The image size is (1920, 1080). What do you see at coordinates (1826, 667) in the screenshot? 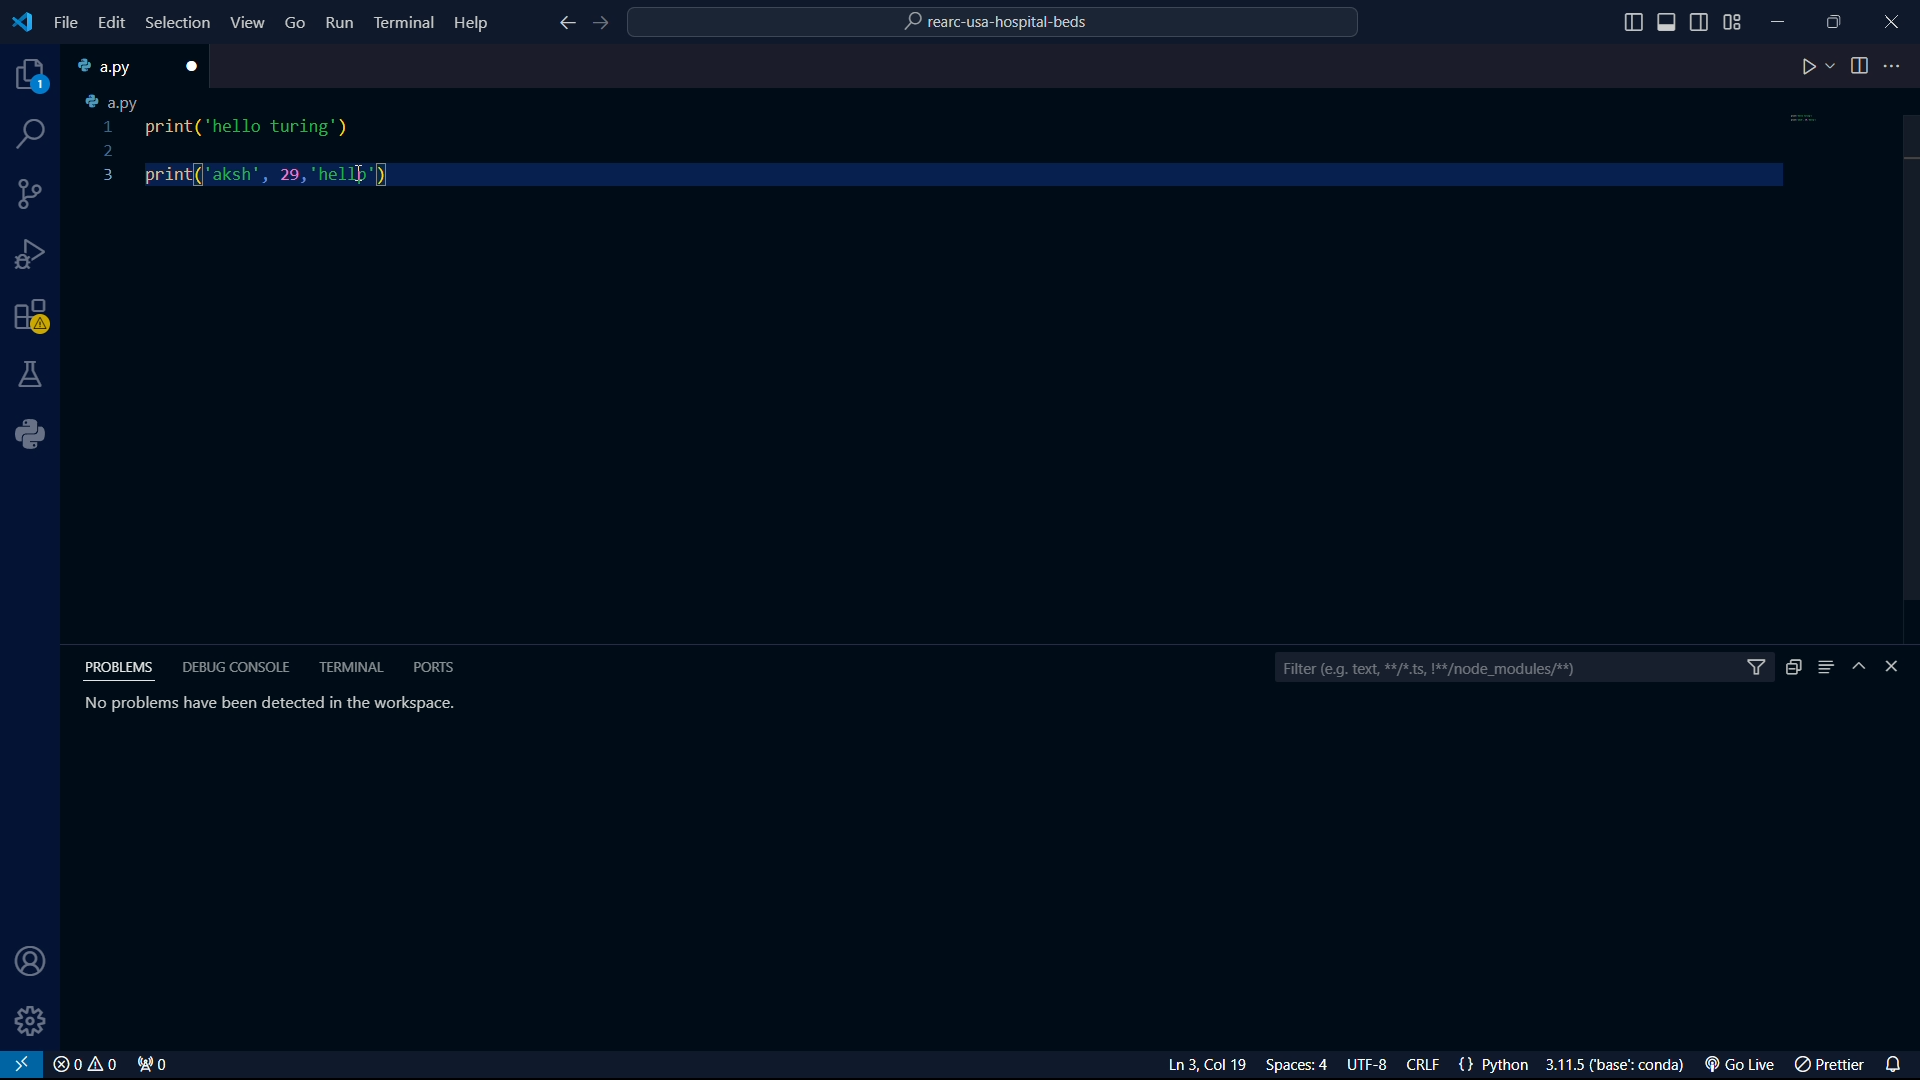
I see `menu` at bounding box center [1826, 667].